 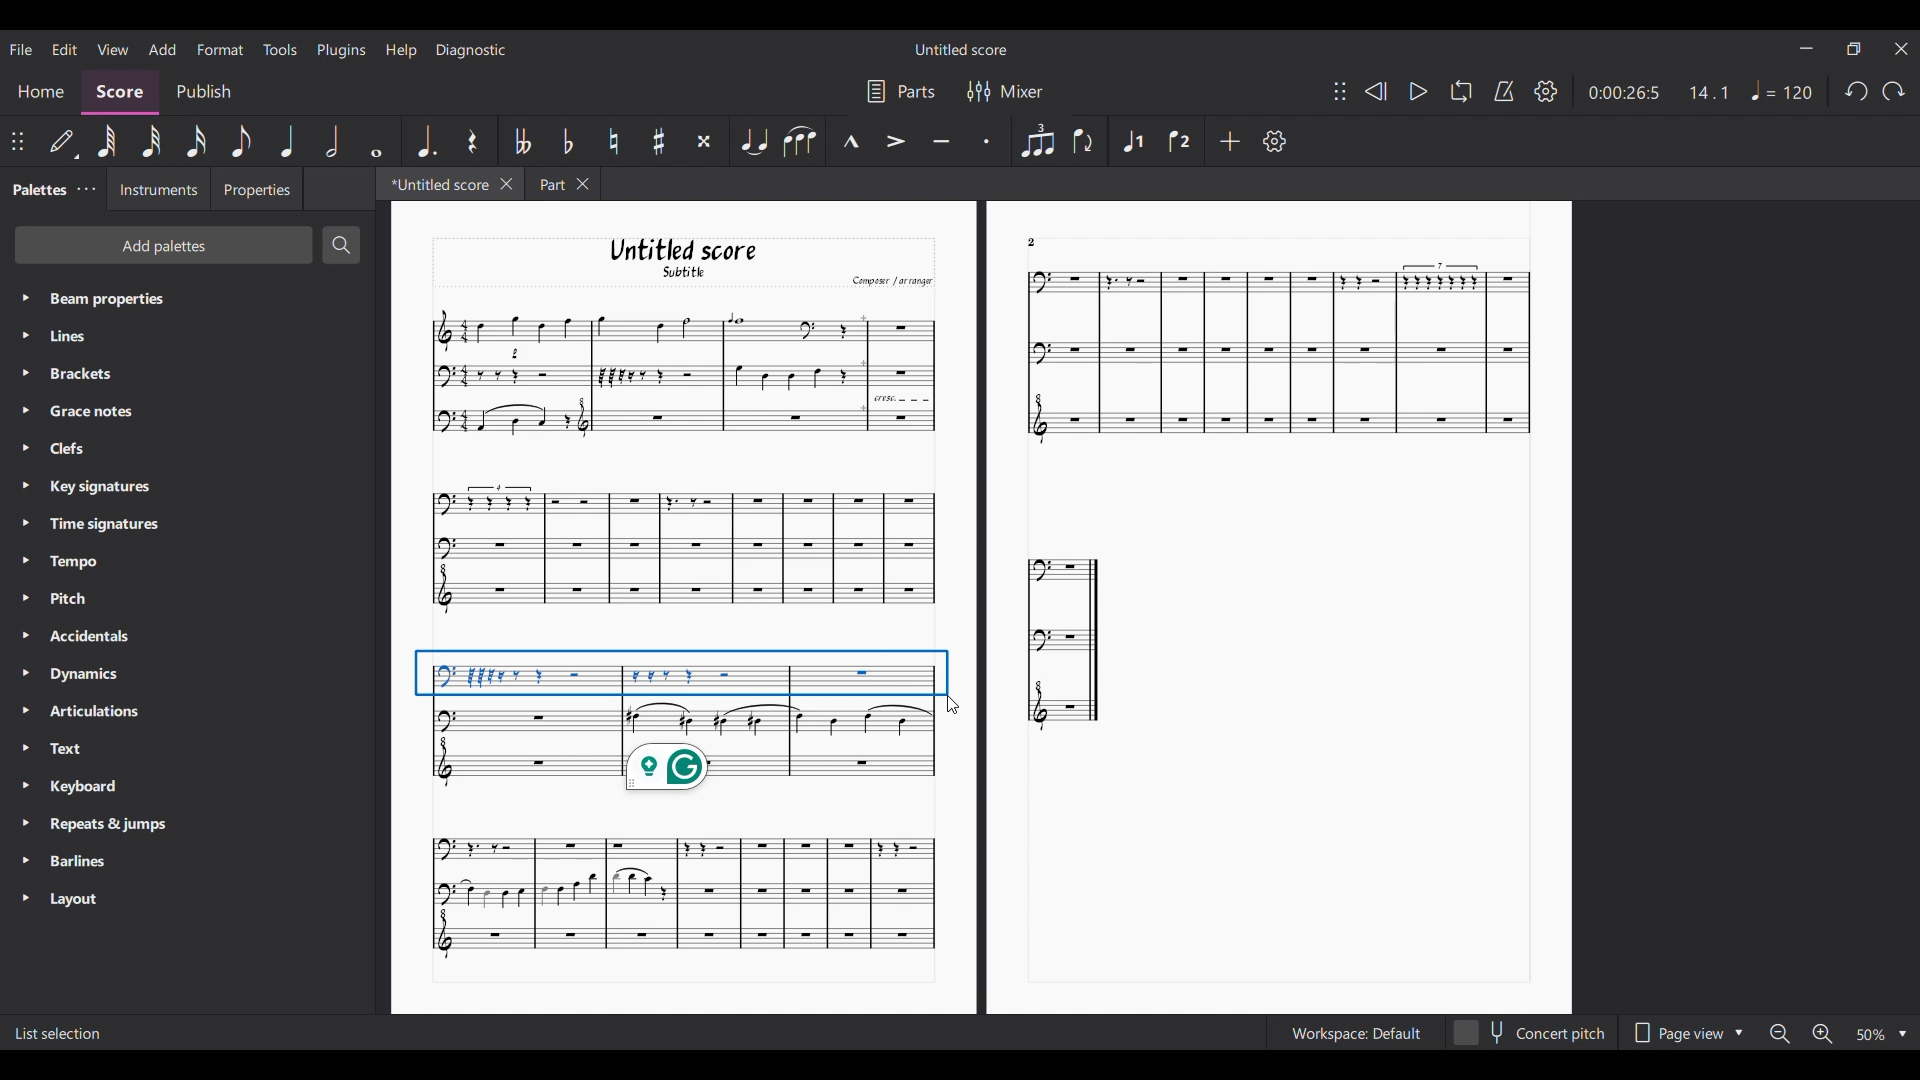 What do you see at coordinates (36, 187) in the screenshot?
I see `Palettes ` at bounding box center [36, 187].